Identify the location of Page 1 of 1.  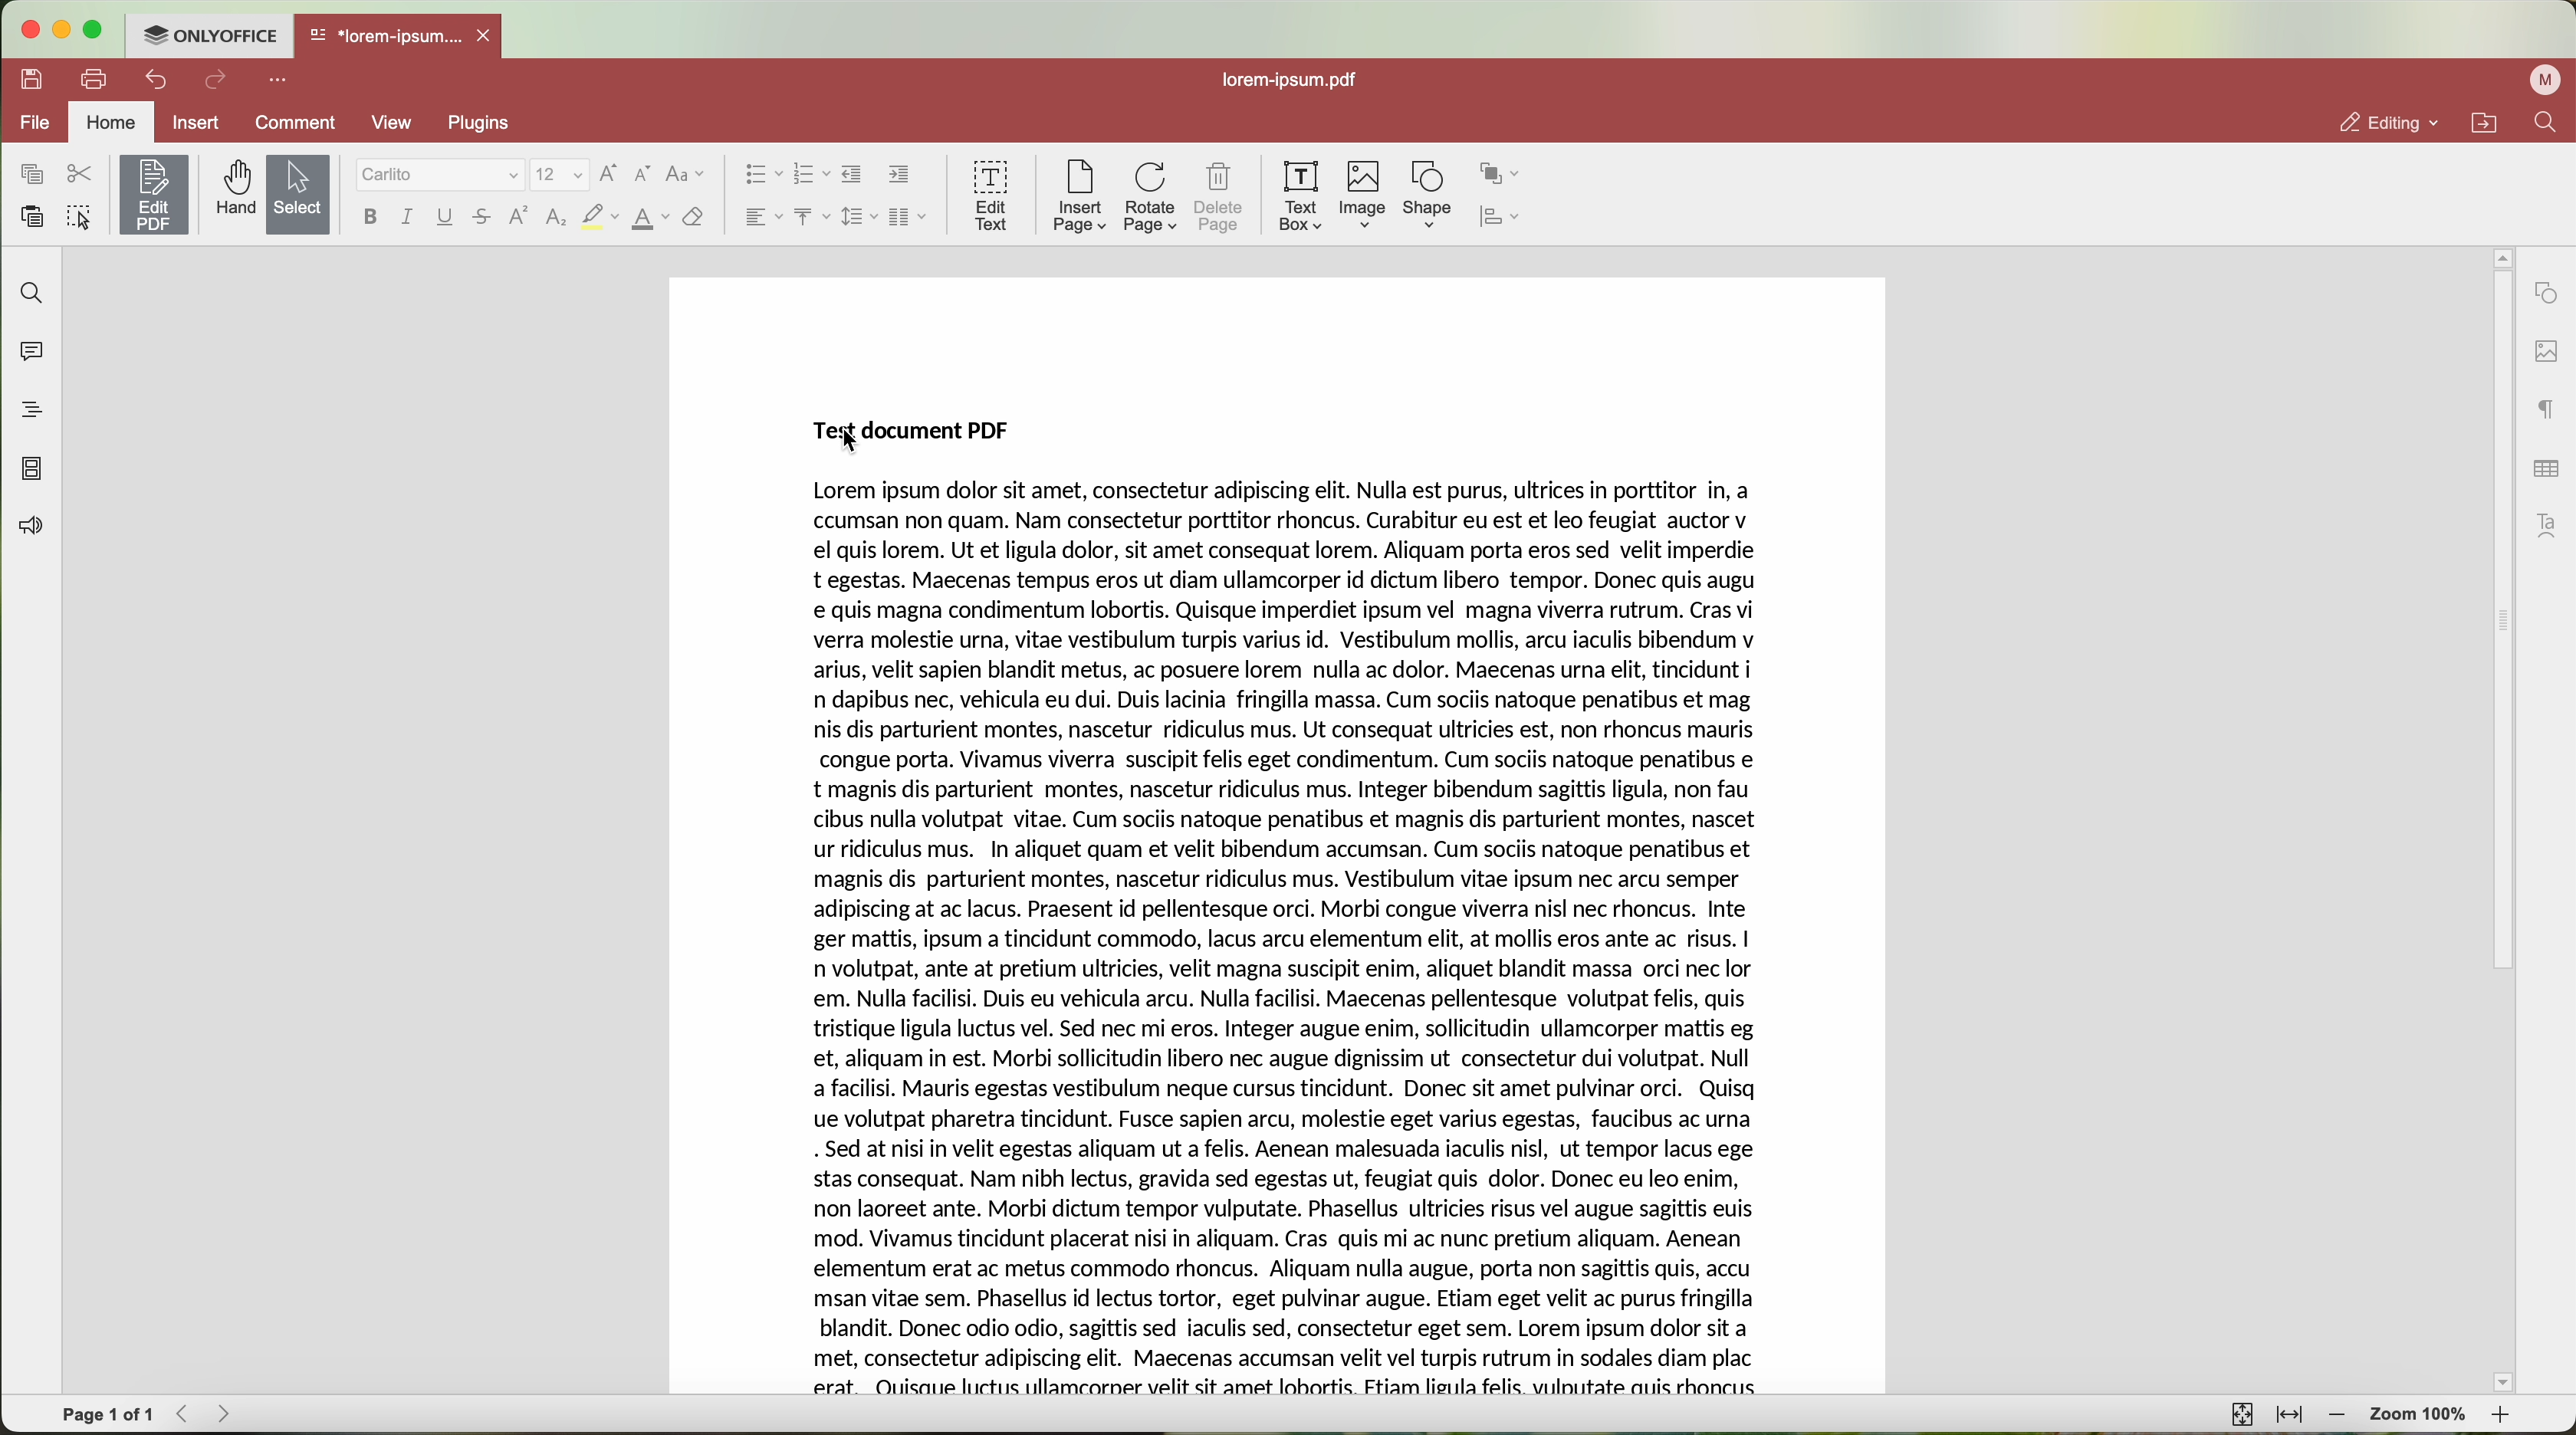
(108, 1414).